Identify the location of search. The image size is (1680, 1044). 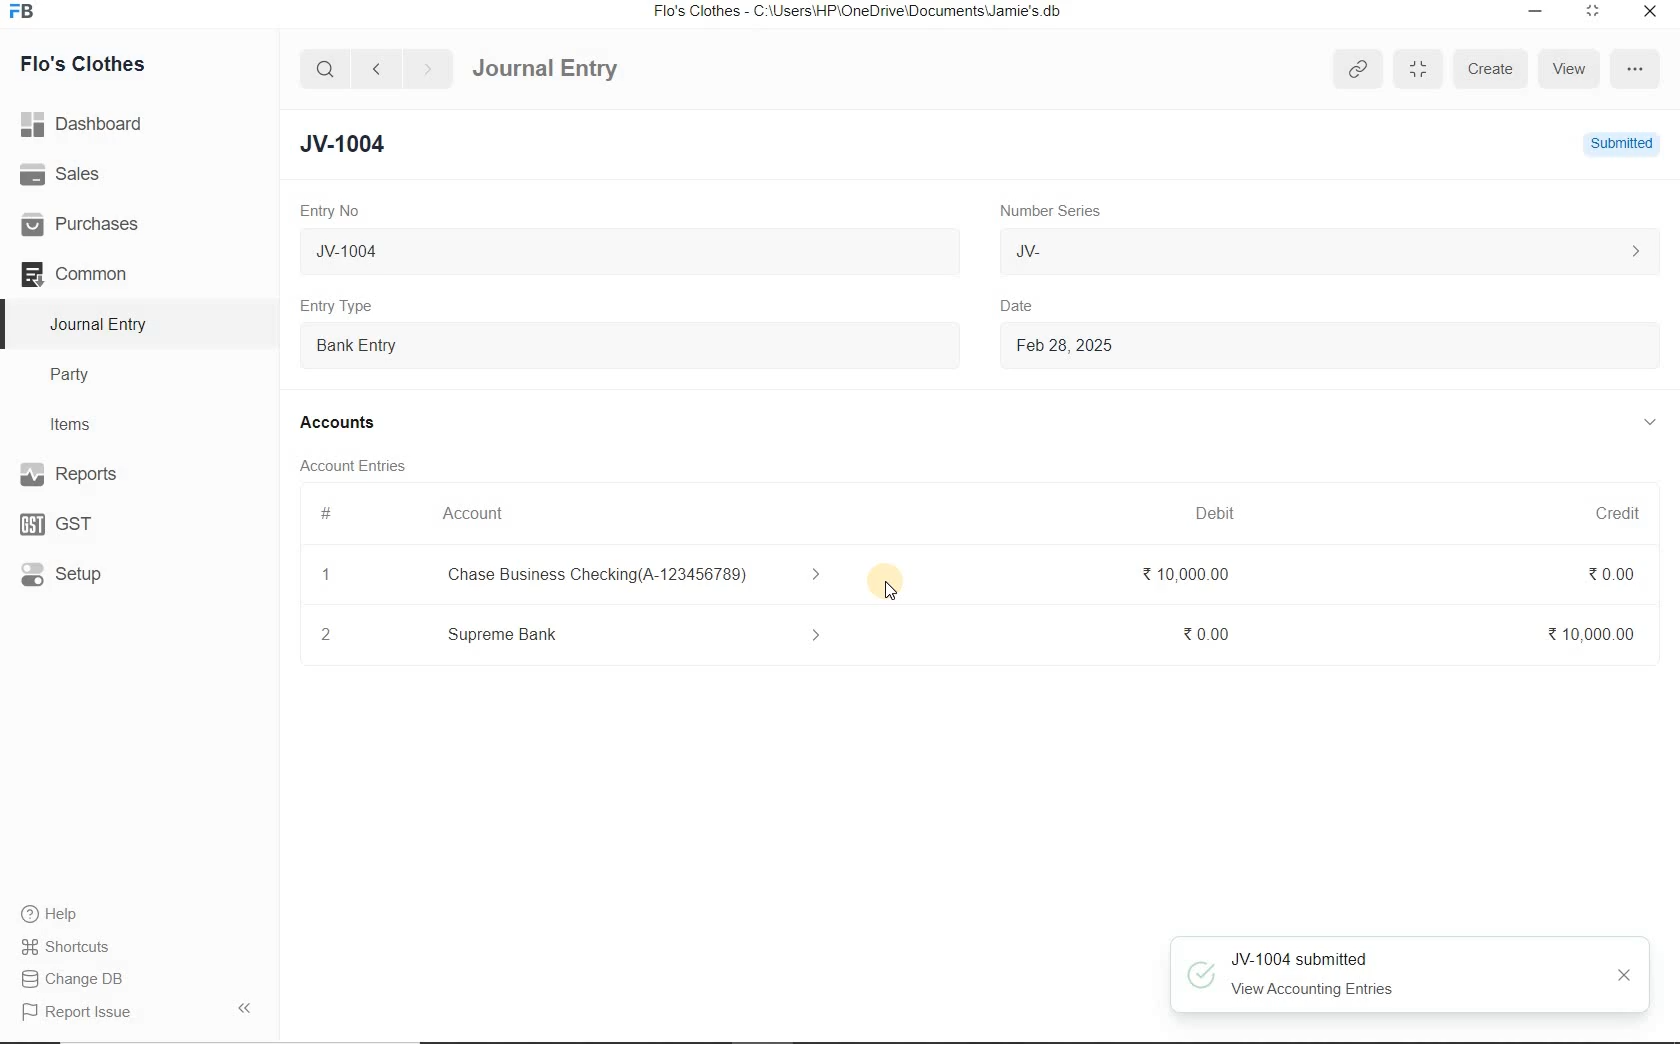
(326, 69).